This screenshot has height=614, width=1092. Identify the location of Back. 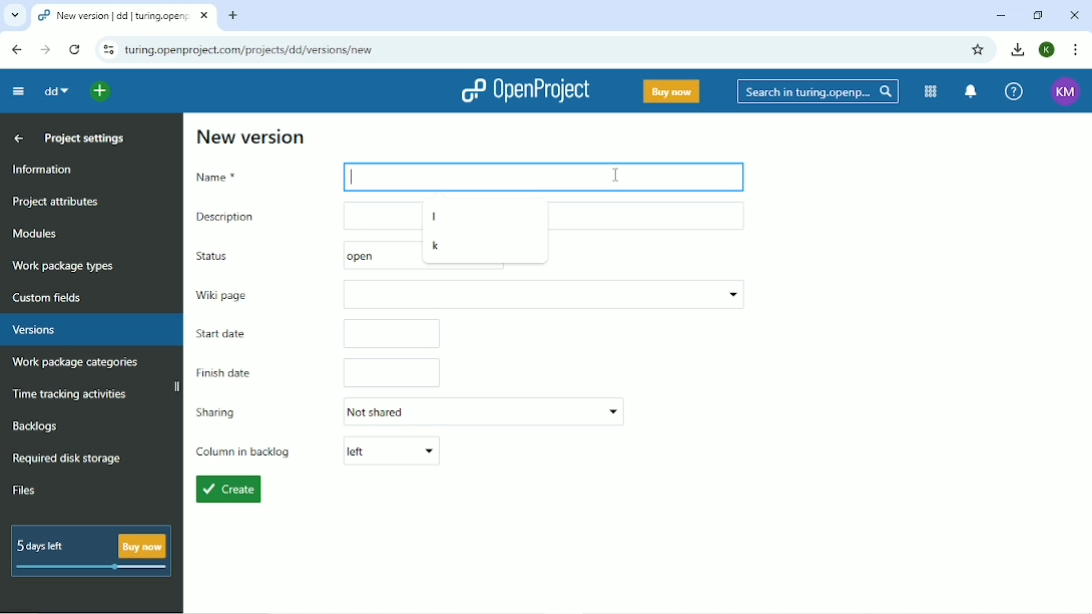
(18, 50).